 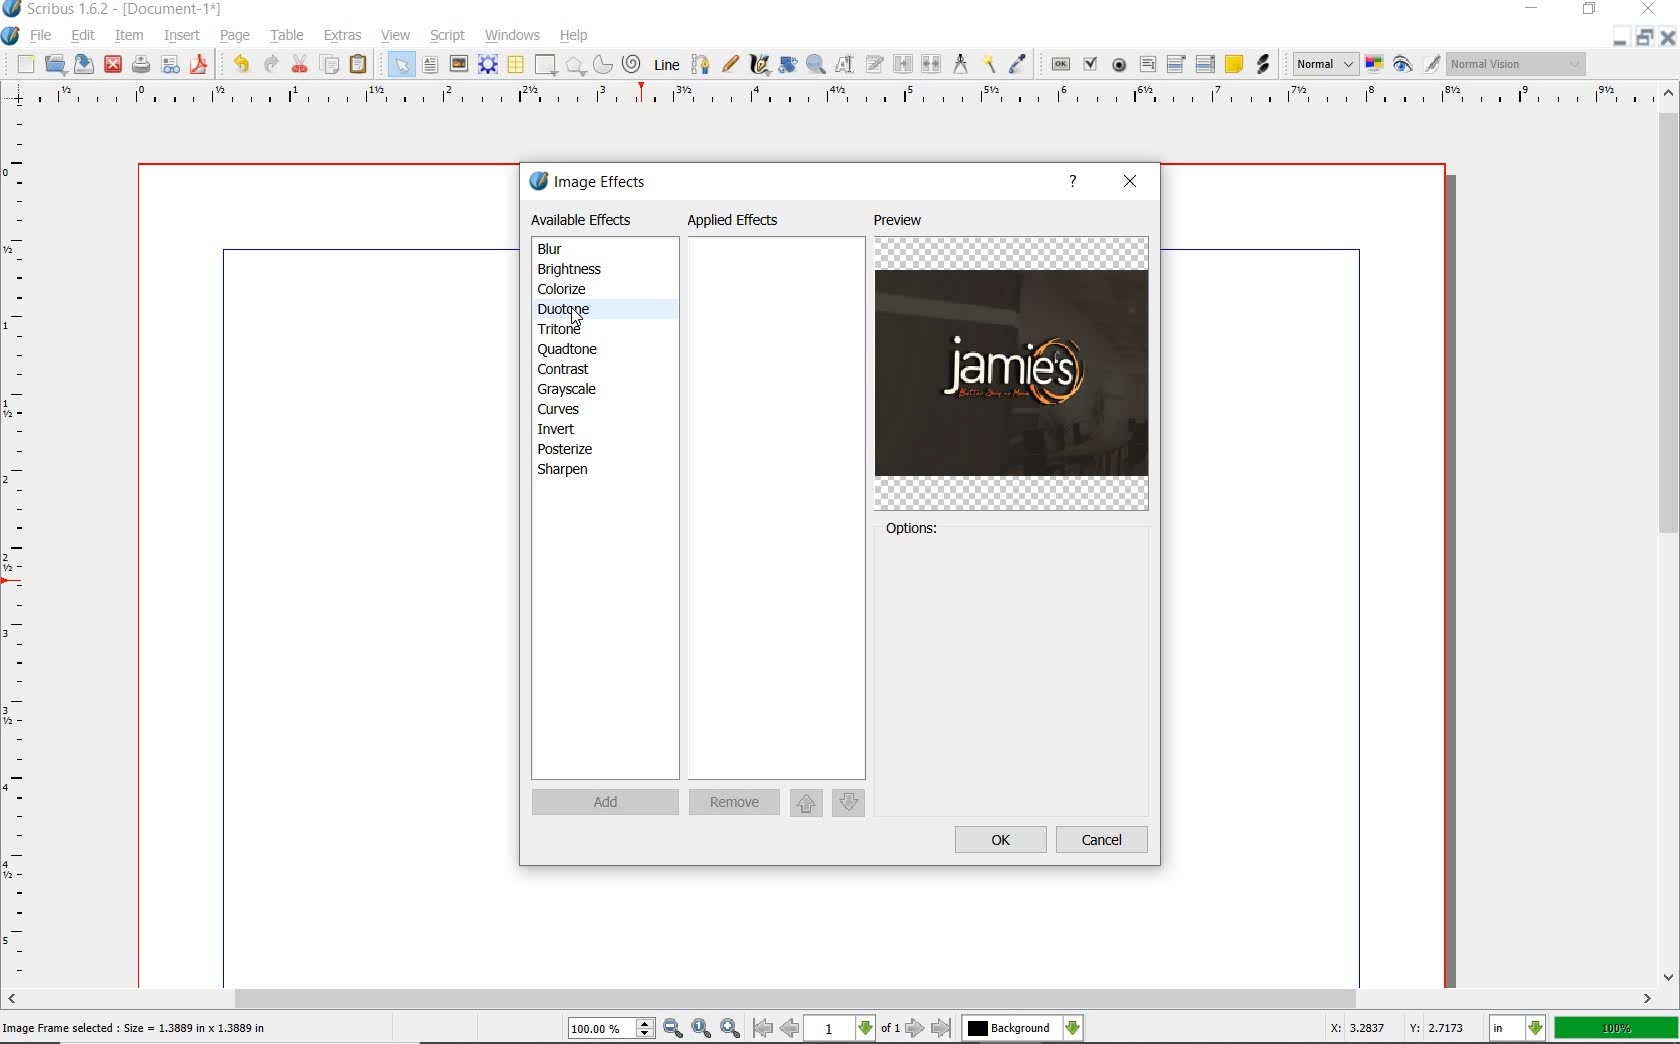 What do you see at coordinates (1022, 1029) in the screenshot?
I see `select the current layer` at bounding box center [1022, 1029].